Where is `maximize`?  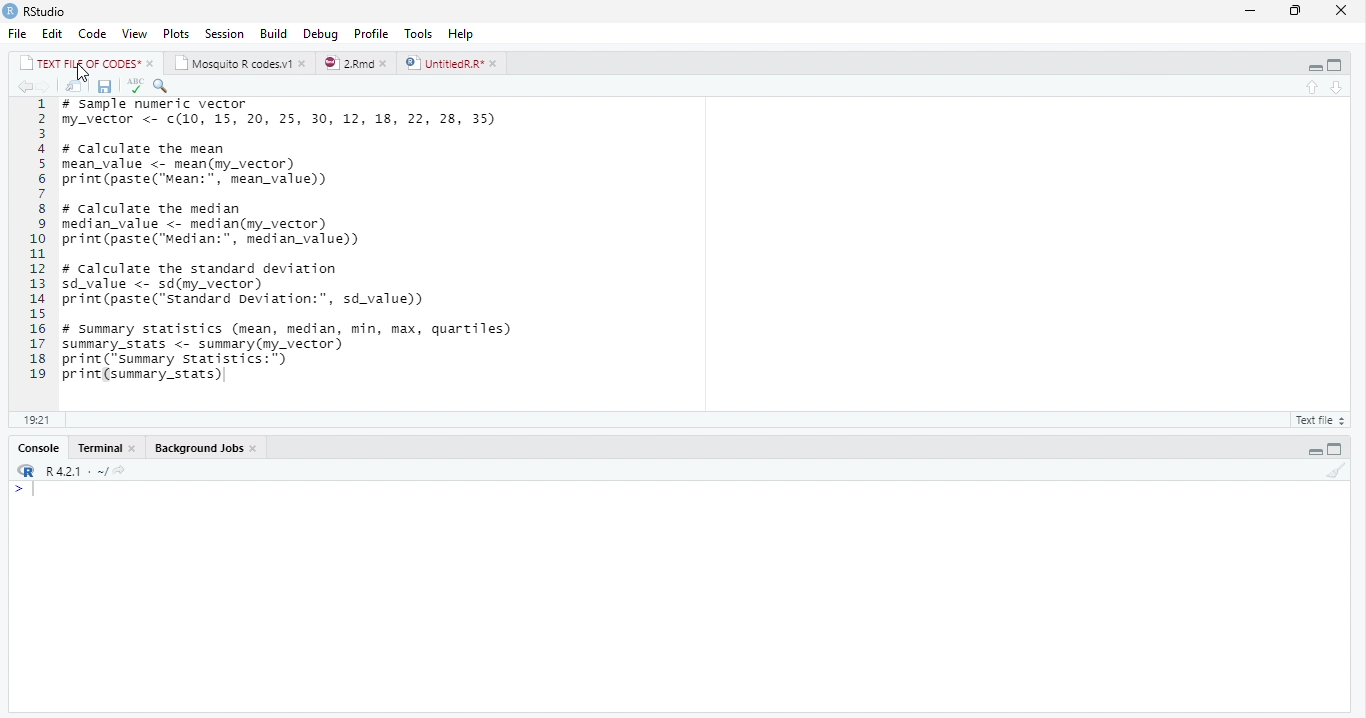
maximize is located at coordinates (1298, 12).